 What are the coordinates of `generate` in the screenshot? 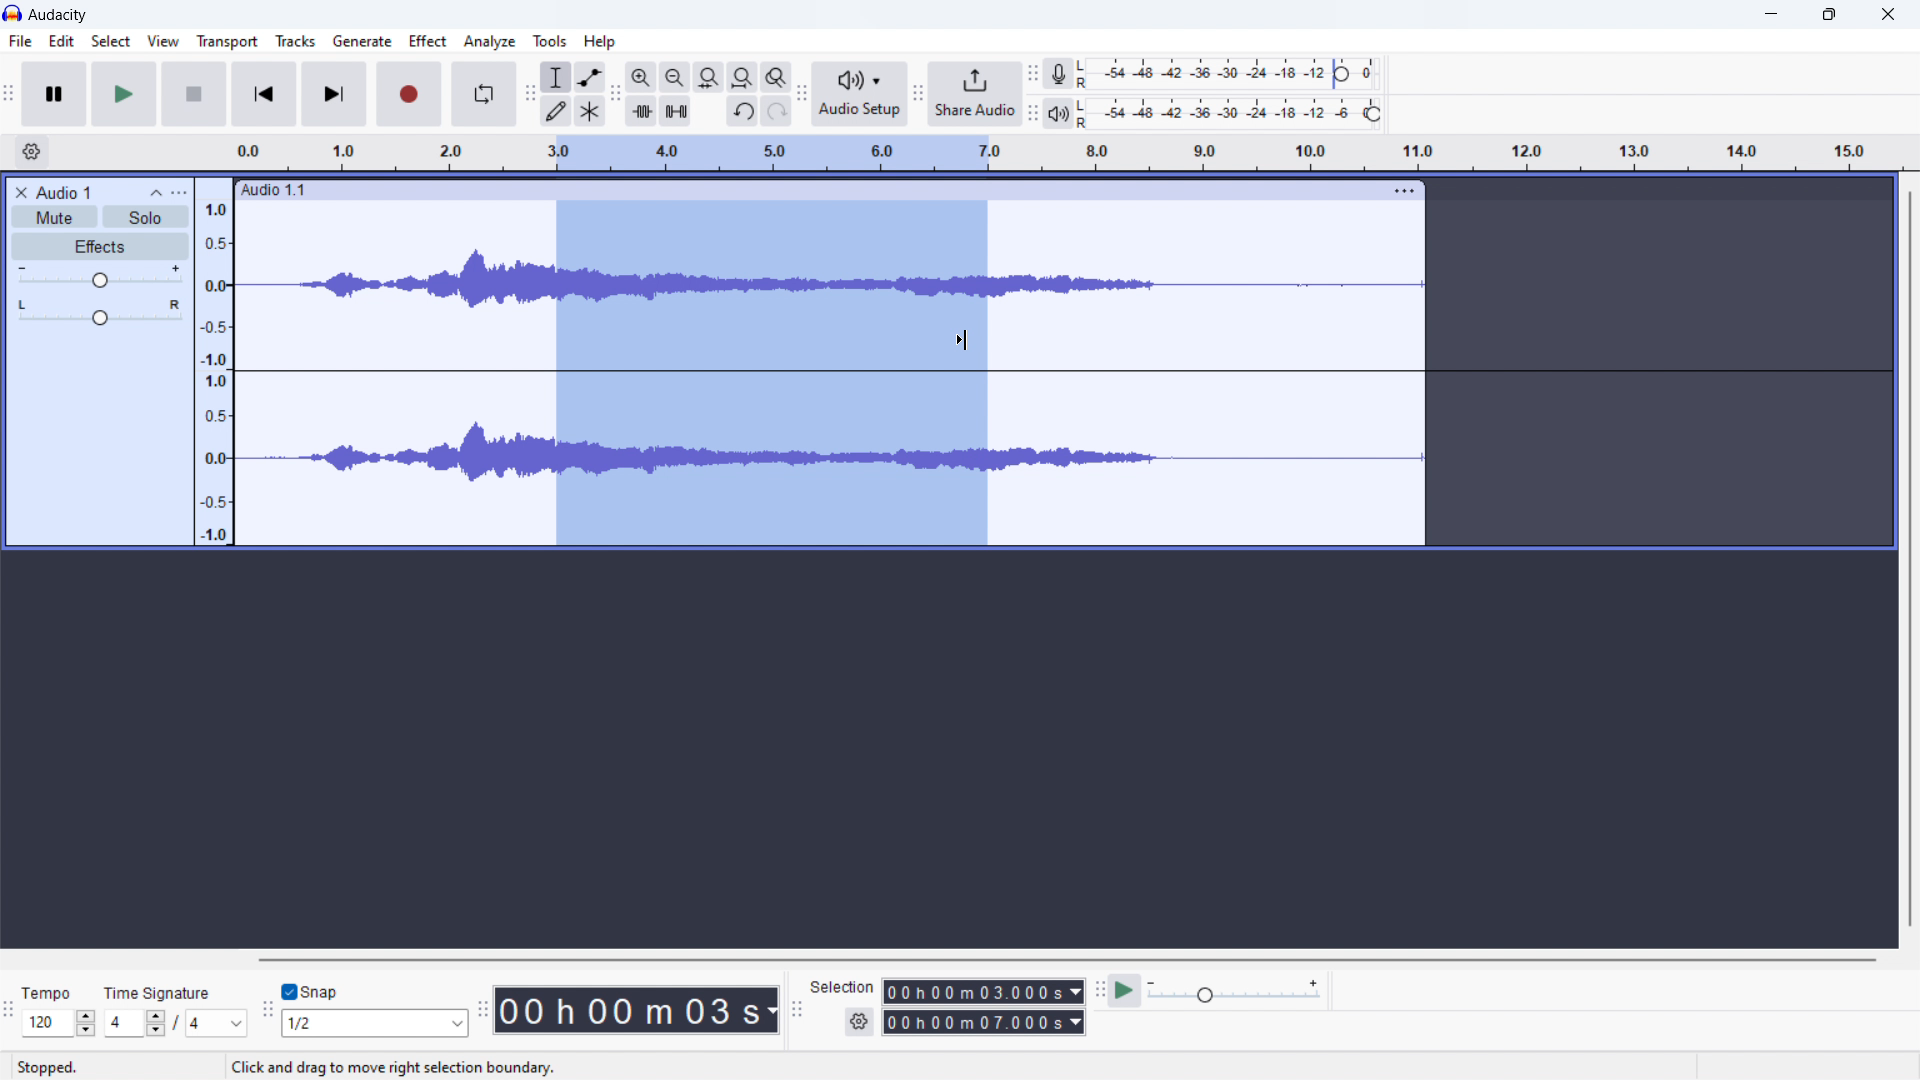 It's located at (362, 42).